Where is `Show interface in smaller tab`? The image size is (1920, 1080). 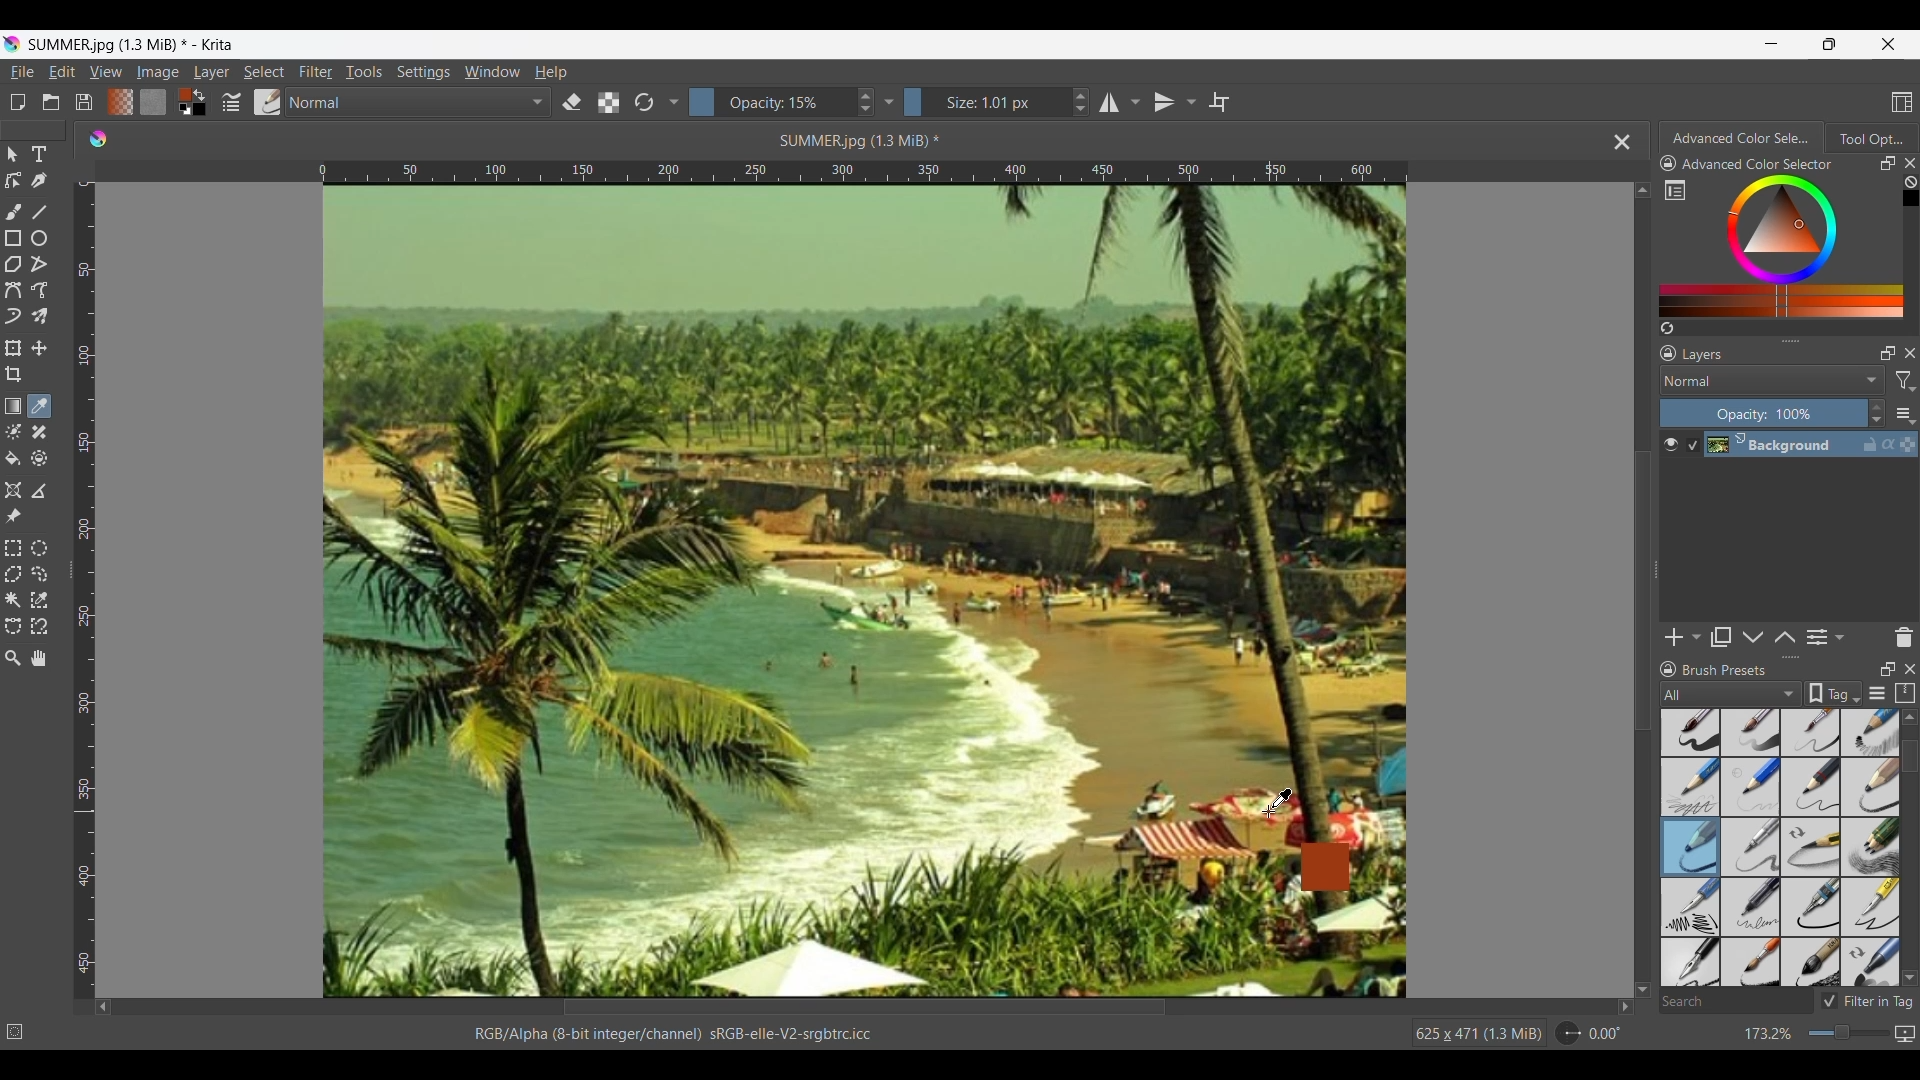 Show interface in smaller tab is located at coordinates (1830, 44).